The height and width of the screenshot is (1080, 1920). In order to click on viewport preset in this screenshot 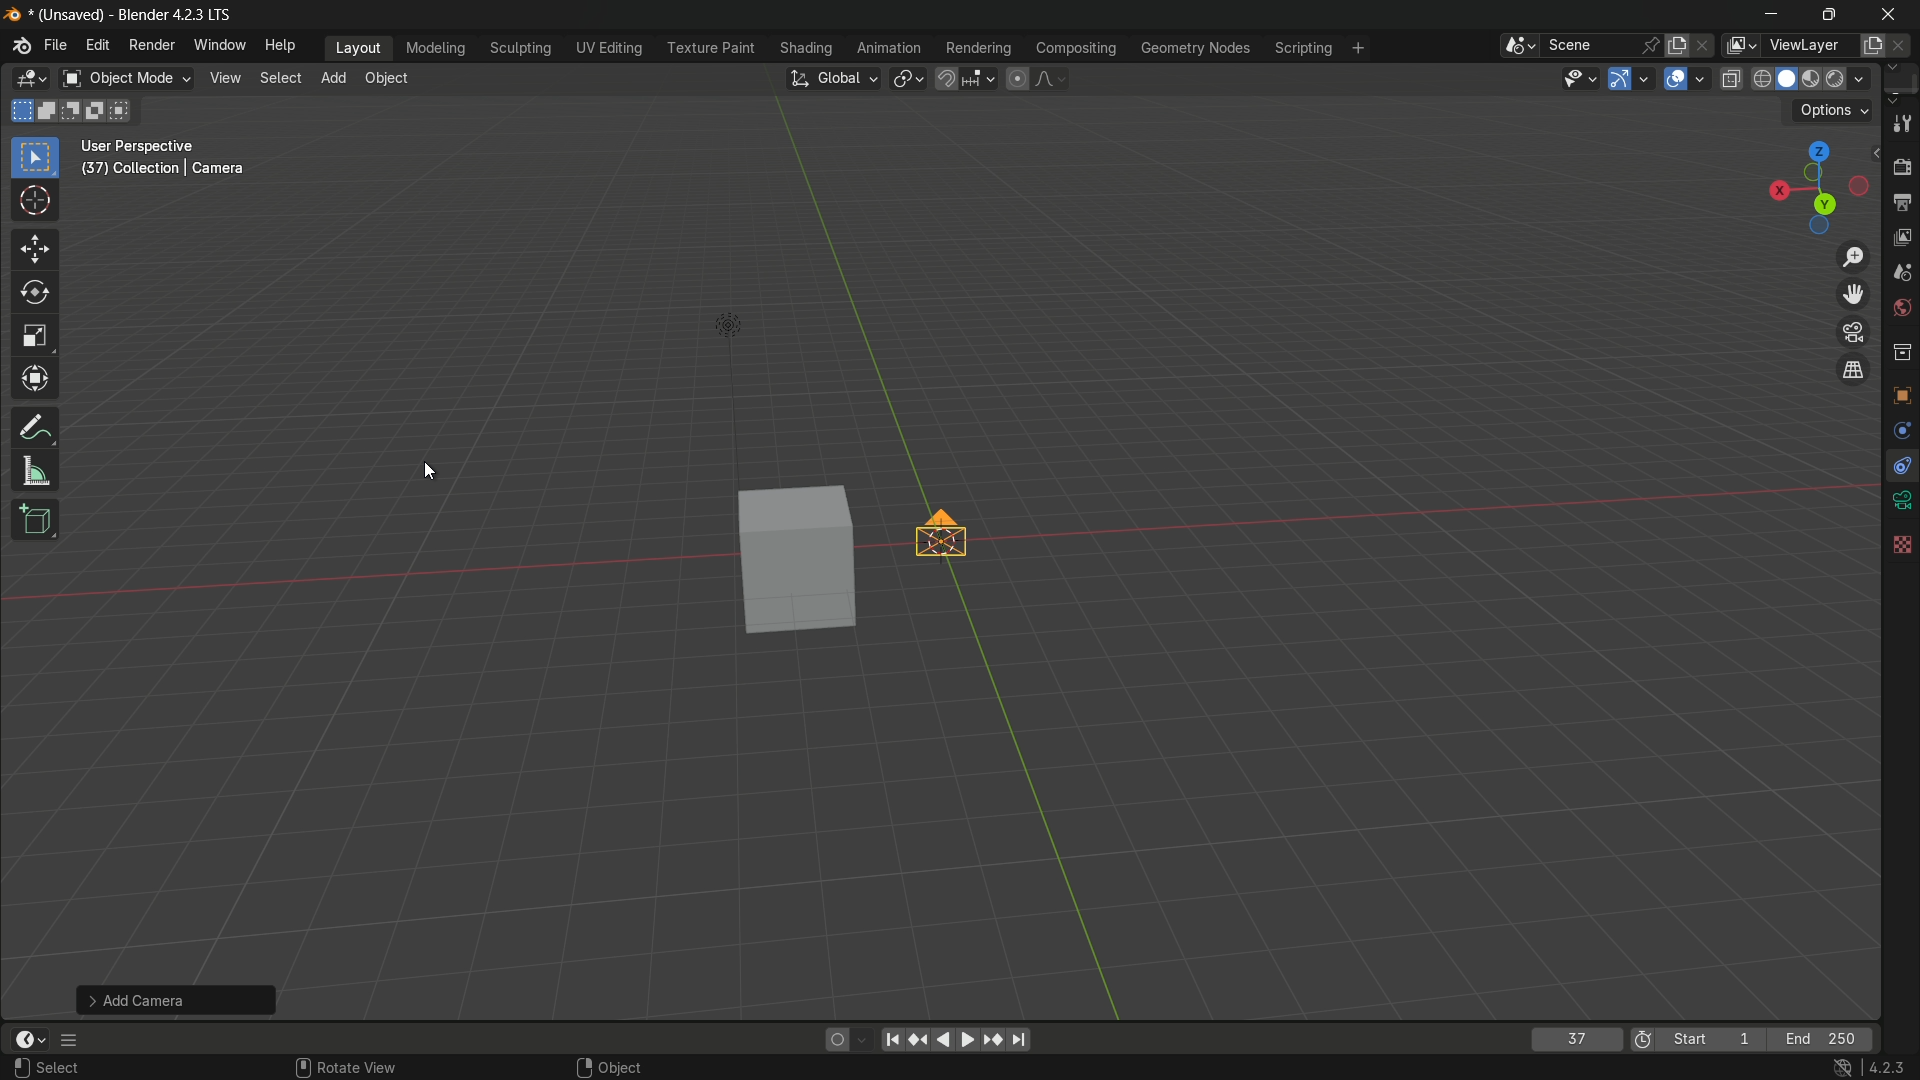, I will do `click(1813, 186)`.